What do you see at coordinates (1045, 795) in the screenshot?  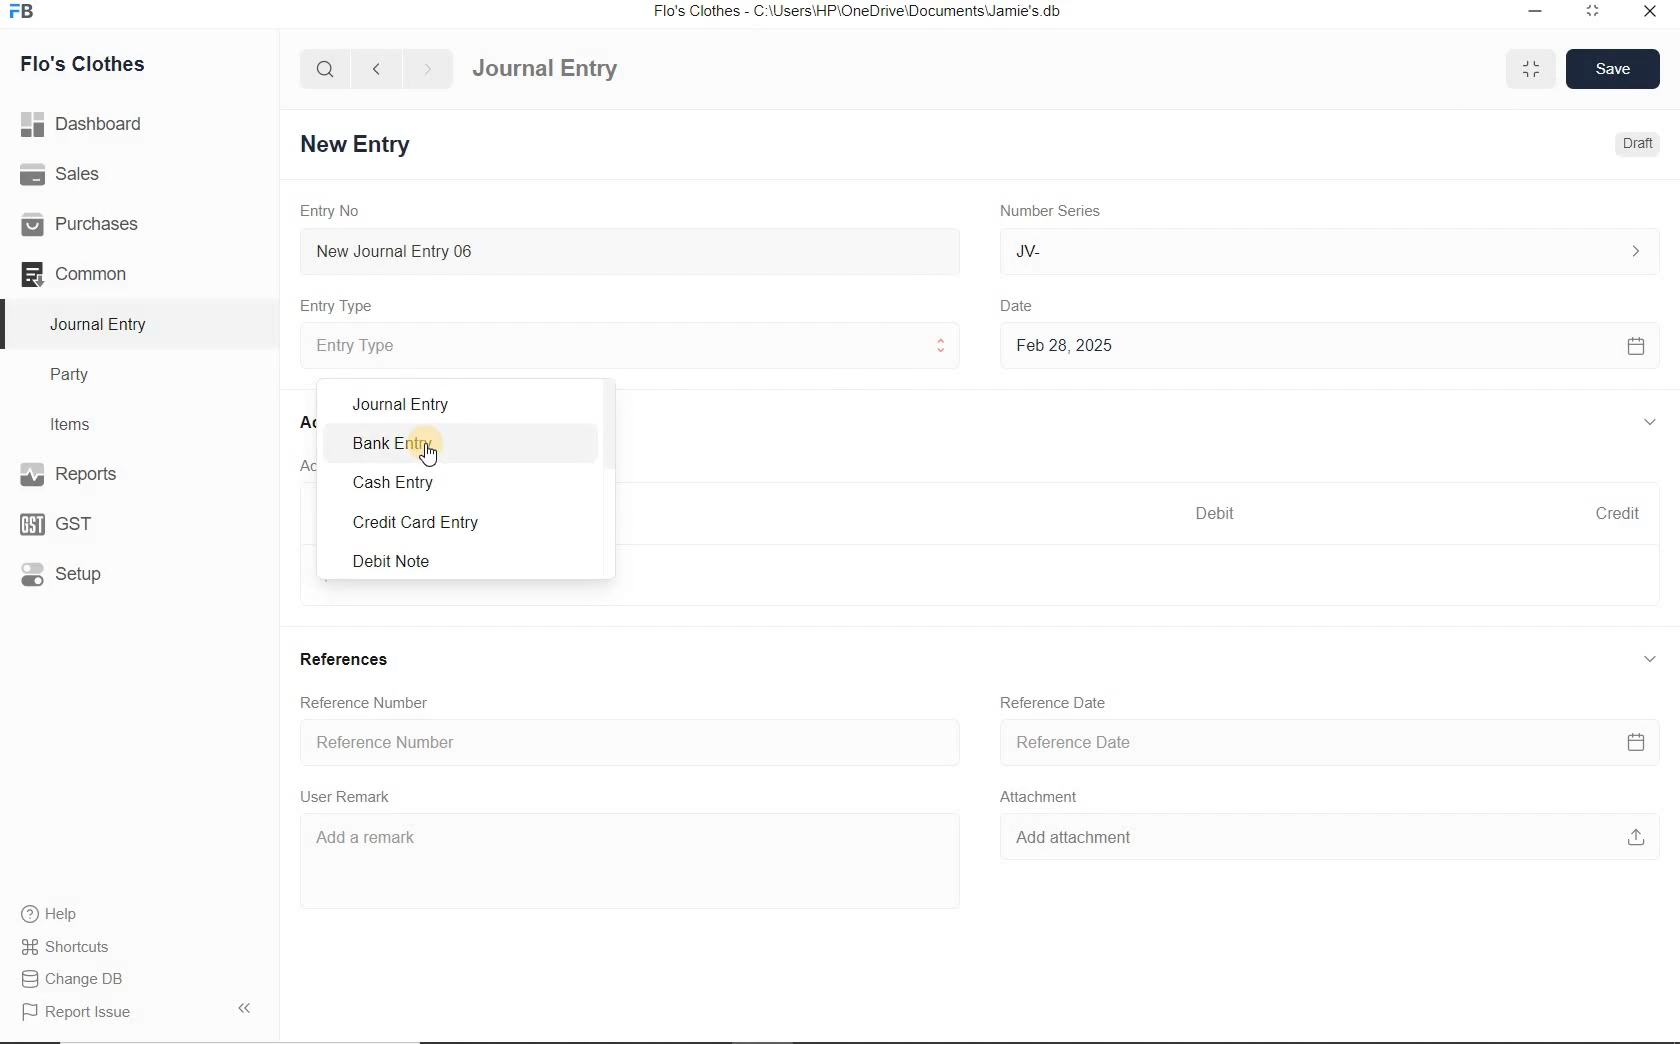 I see `Attachment` at bounding box center [1045, 795].